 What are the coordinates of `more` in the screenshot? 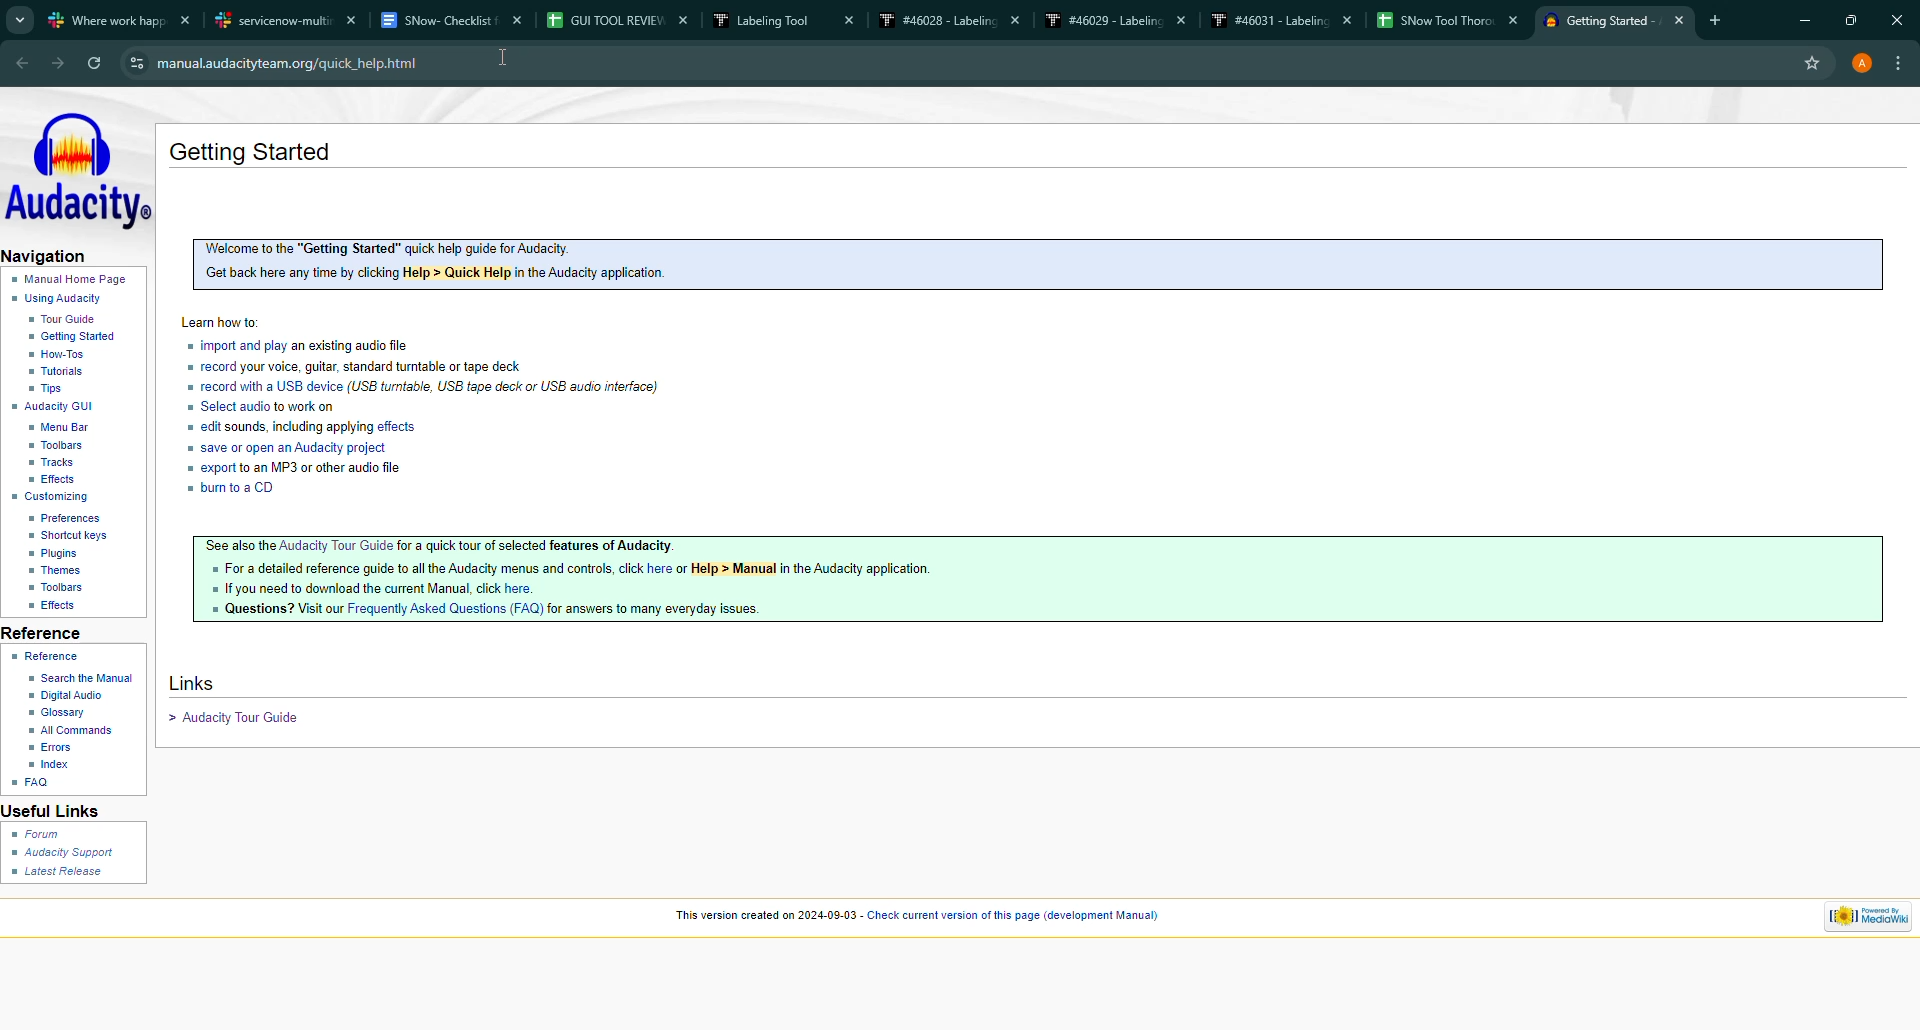 It's located at (1898, 64).